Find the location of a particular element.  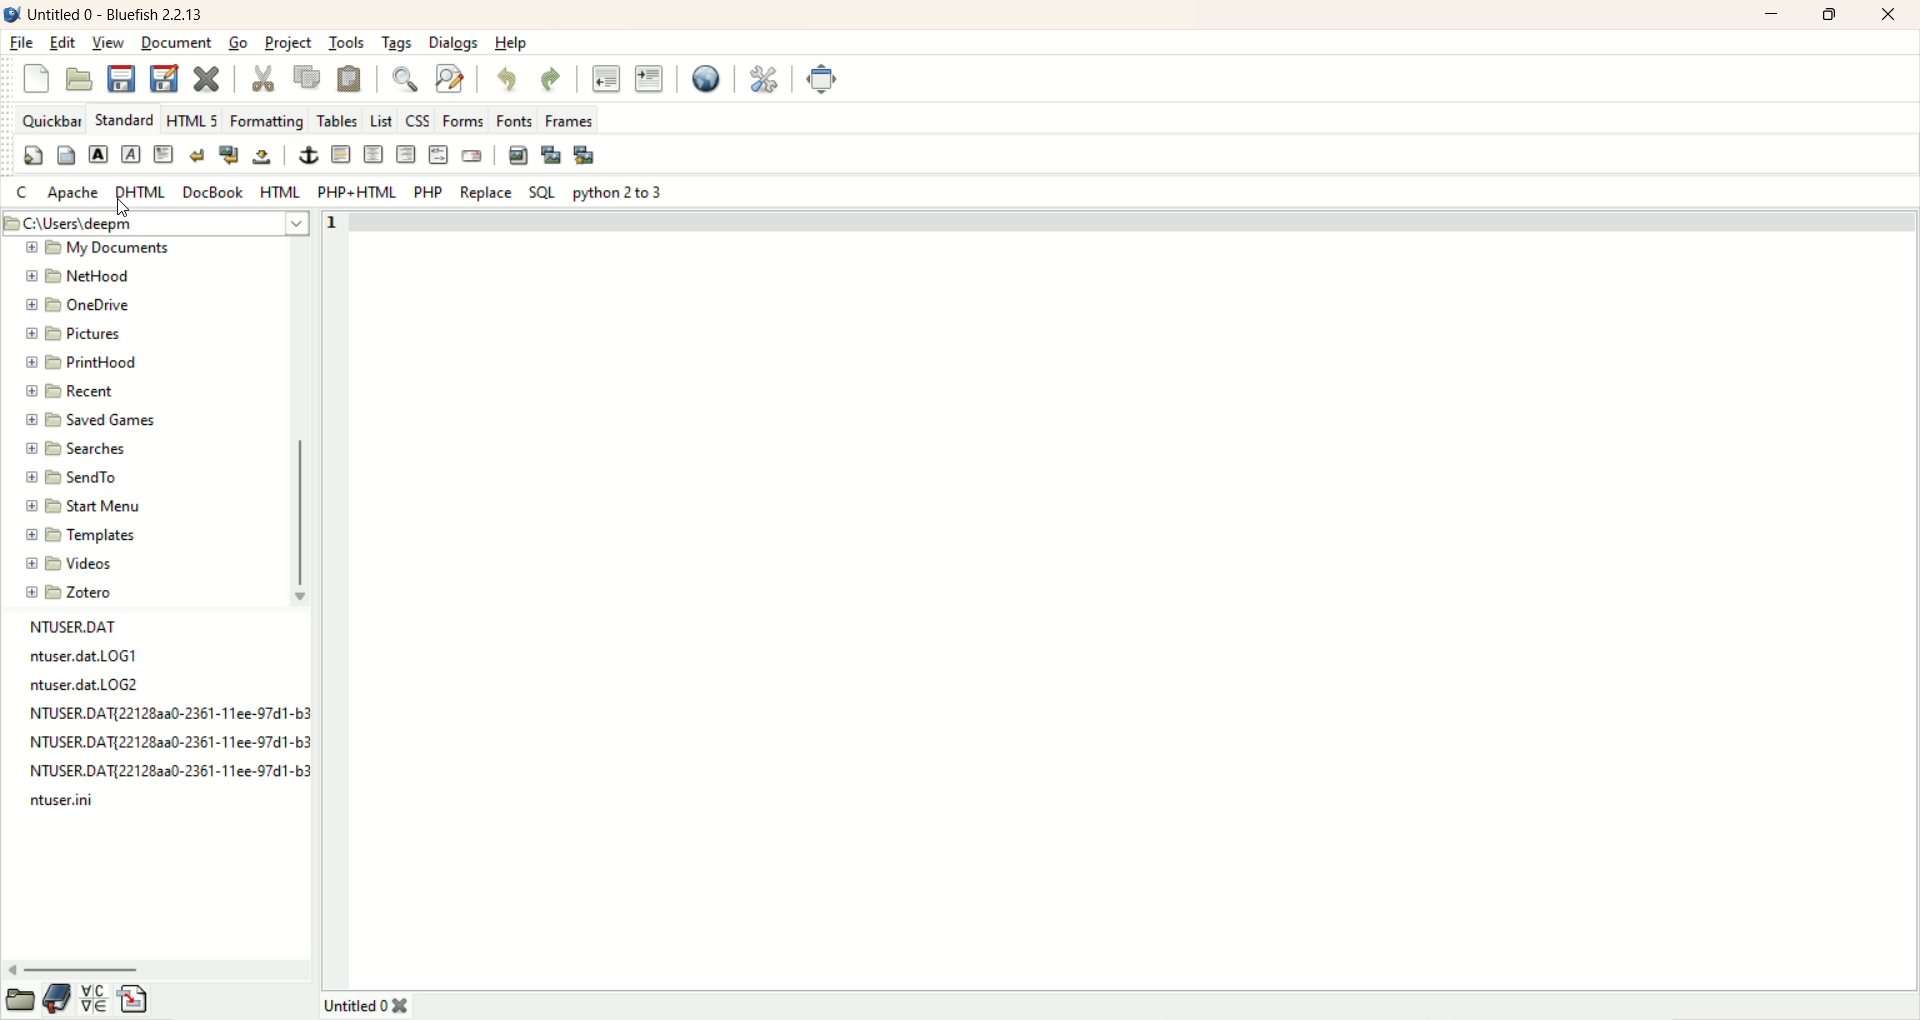

go is located at coordinates (237, 44).